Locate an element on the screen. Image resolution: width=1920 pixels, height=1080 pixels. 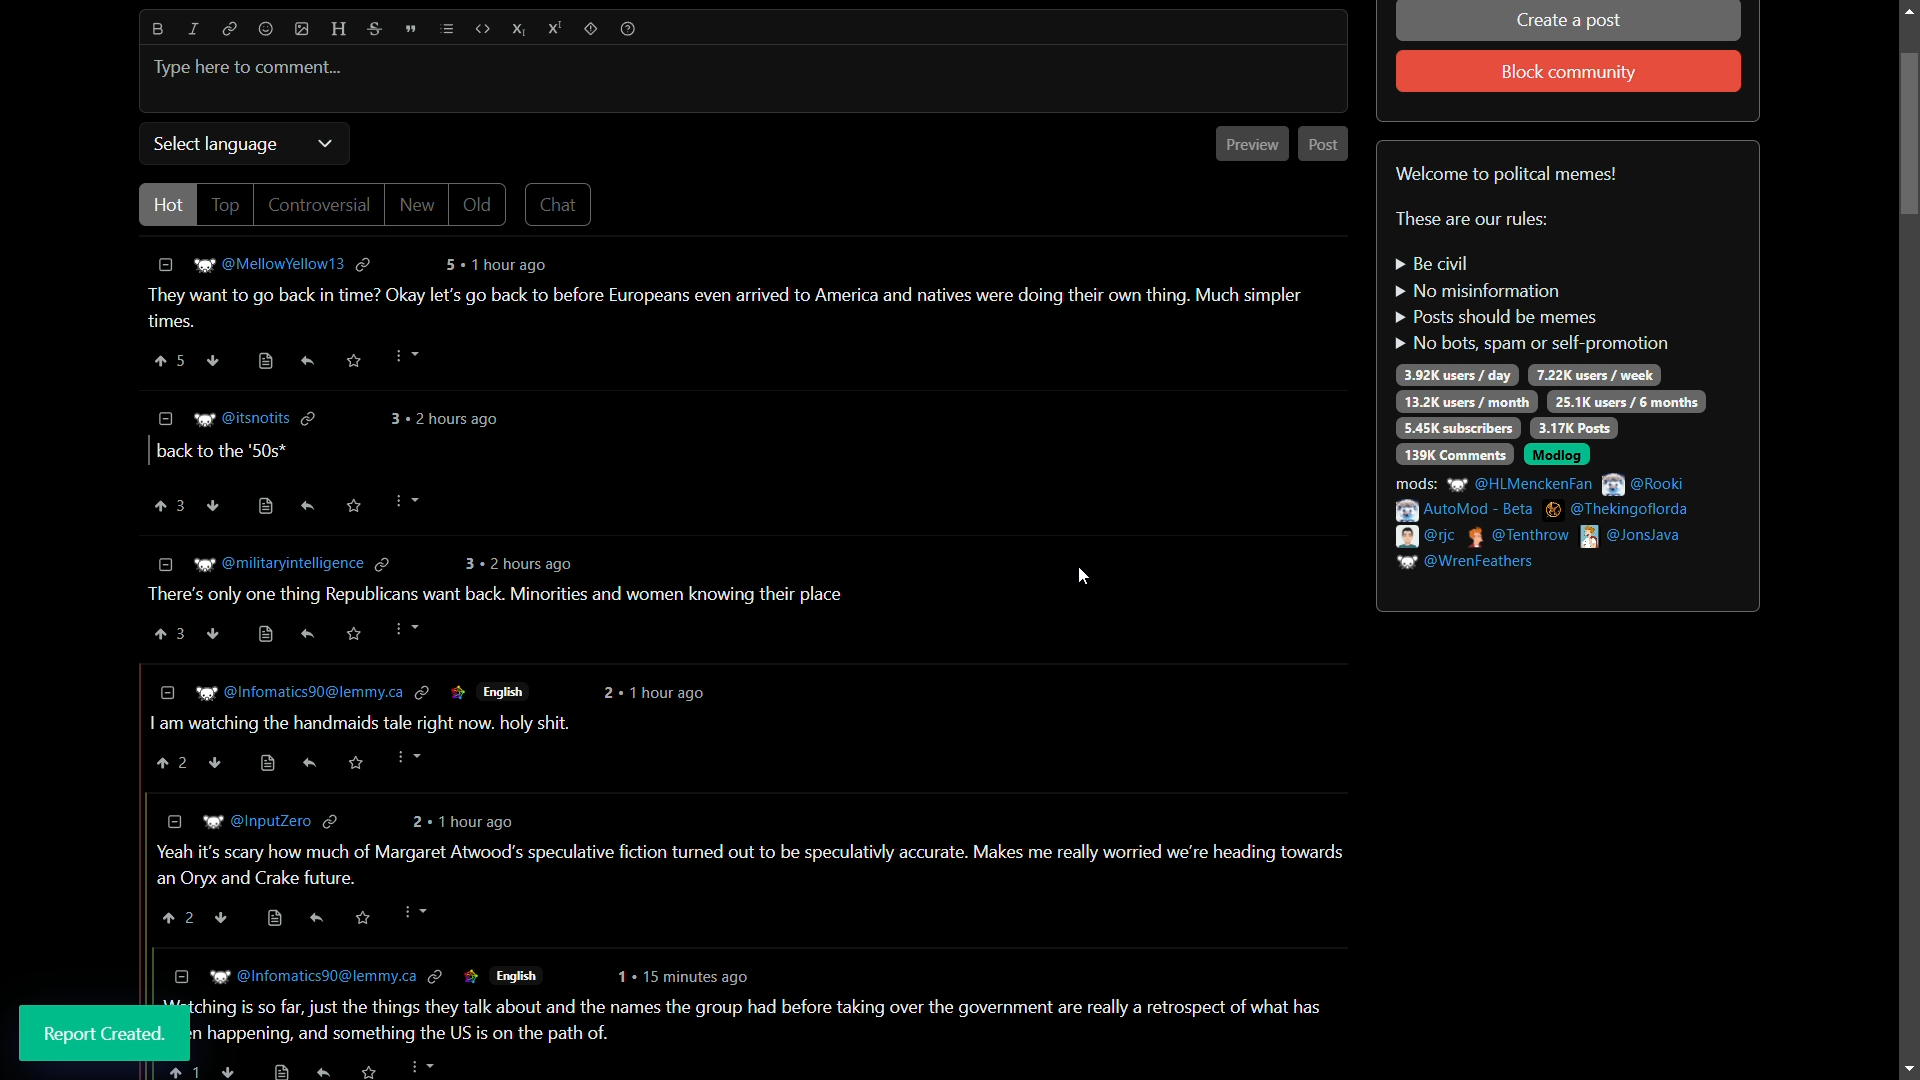
create a post is located at coordinates (1571, 23).